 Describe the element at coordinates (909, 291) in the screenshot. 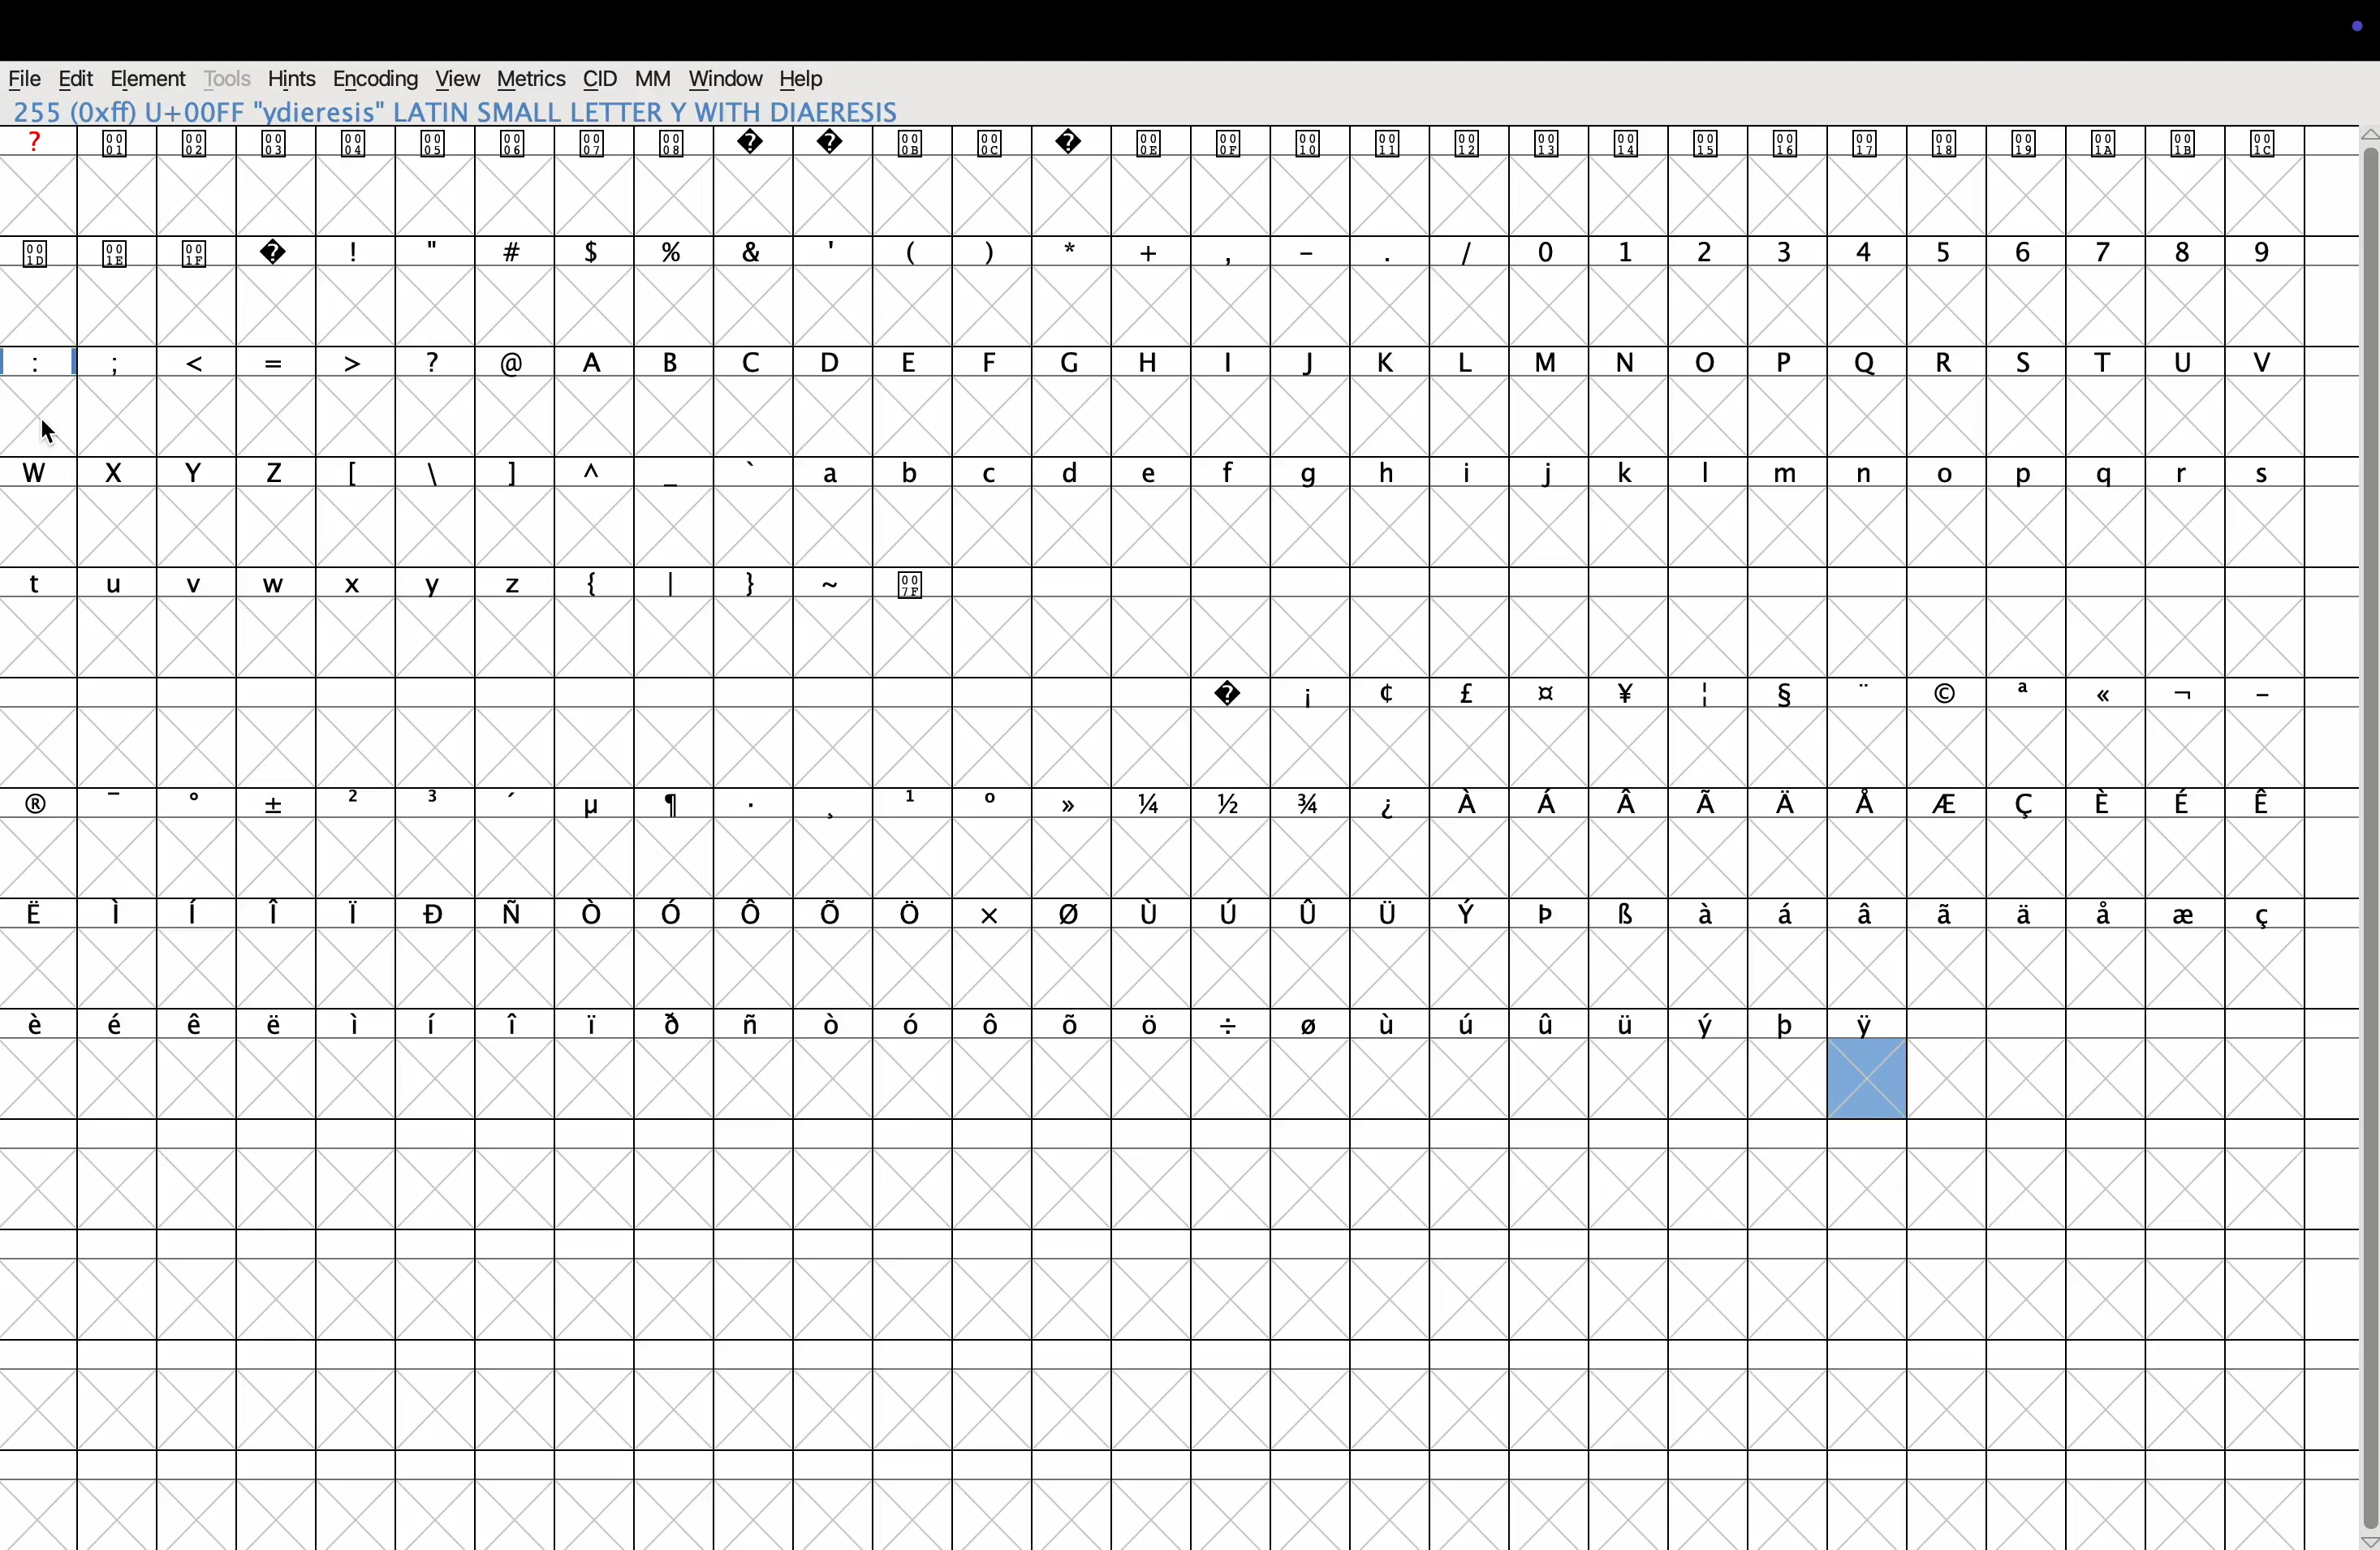

I see `(` at that location.